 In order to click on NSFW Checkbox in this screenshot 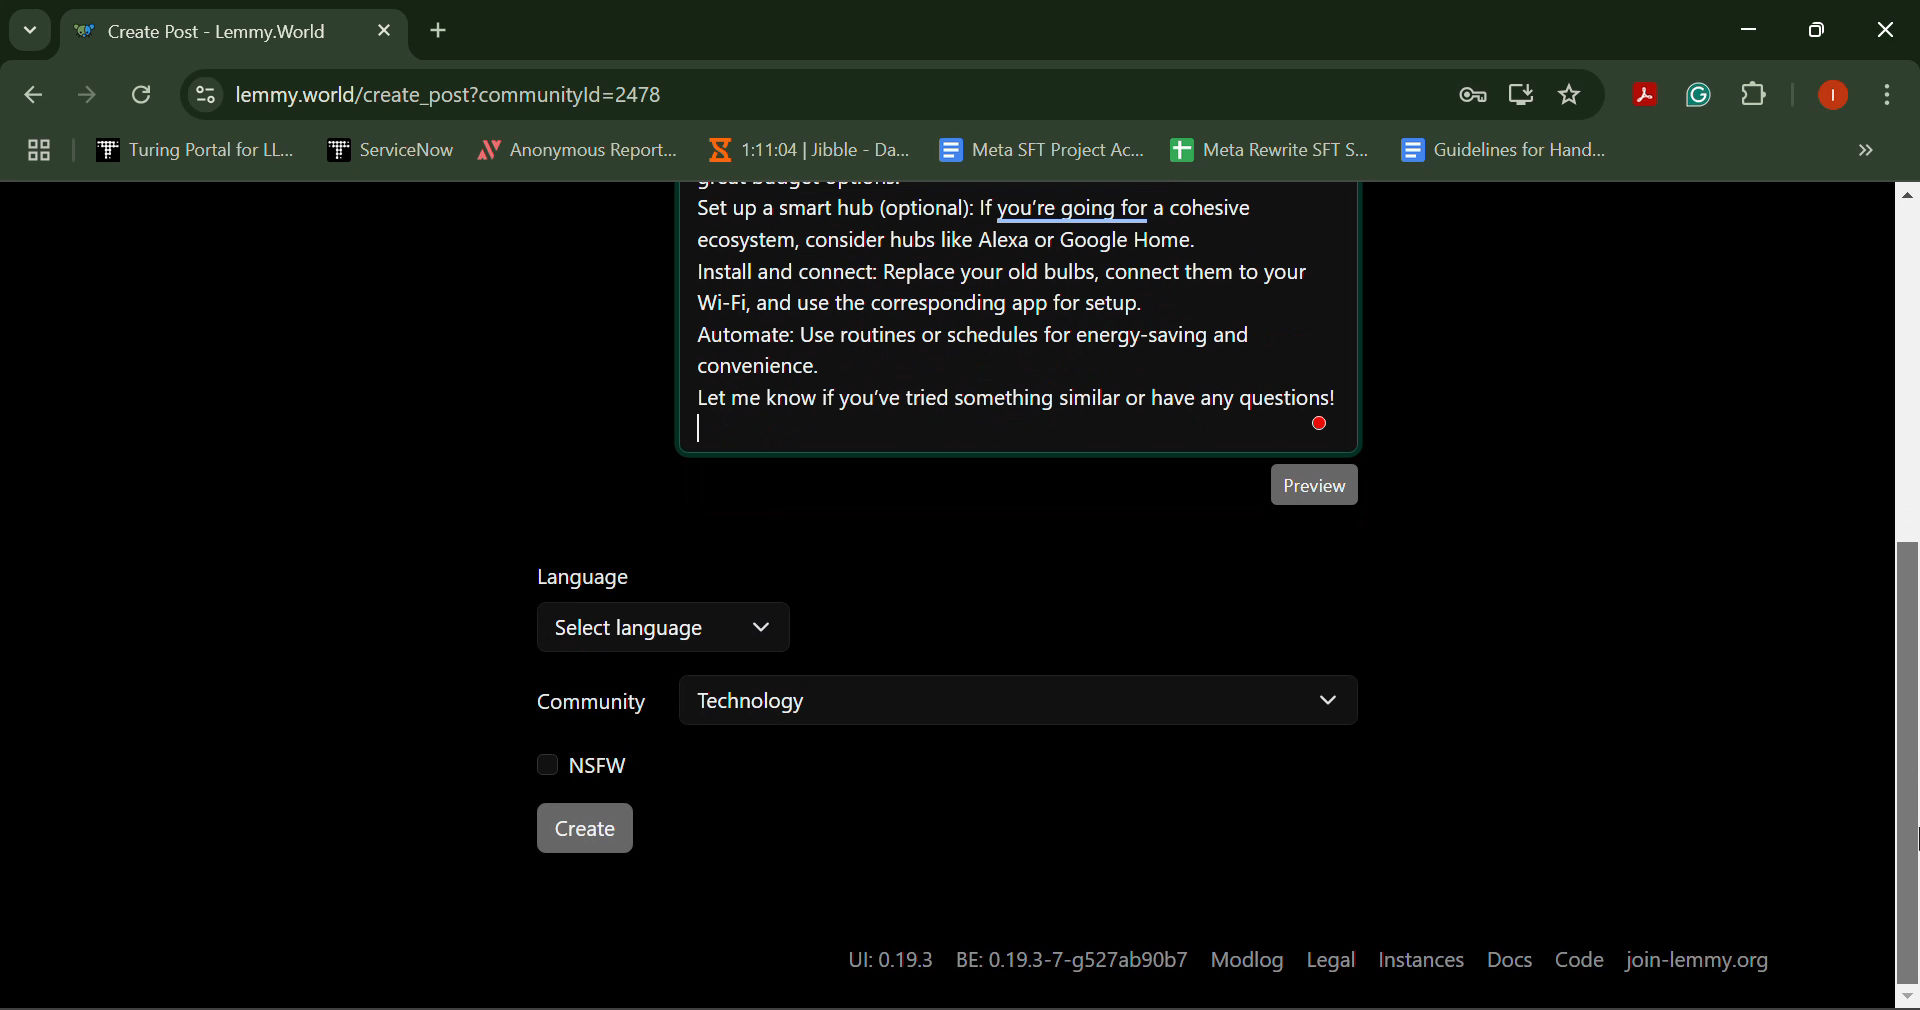, I will do `click(581, 765)`.